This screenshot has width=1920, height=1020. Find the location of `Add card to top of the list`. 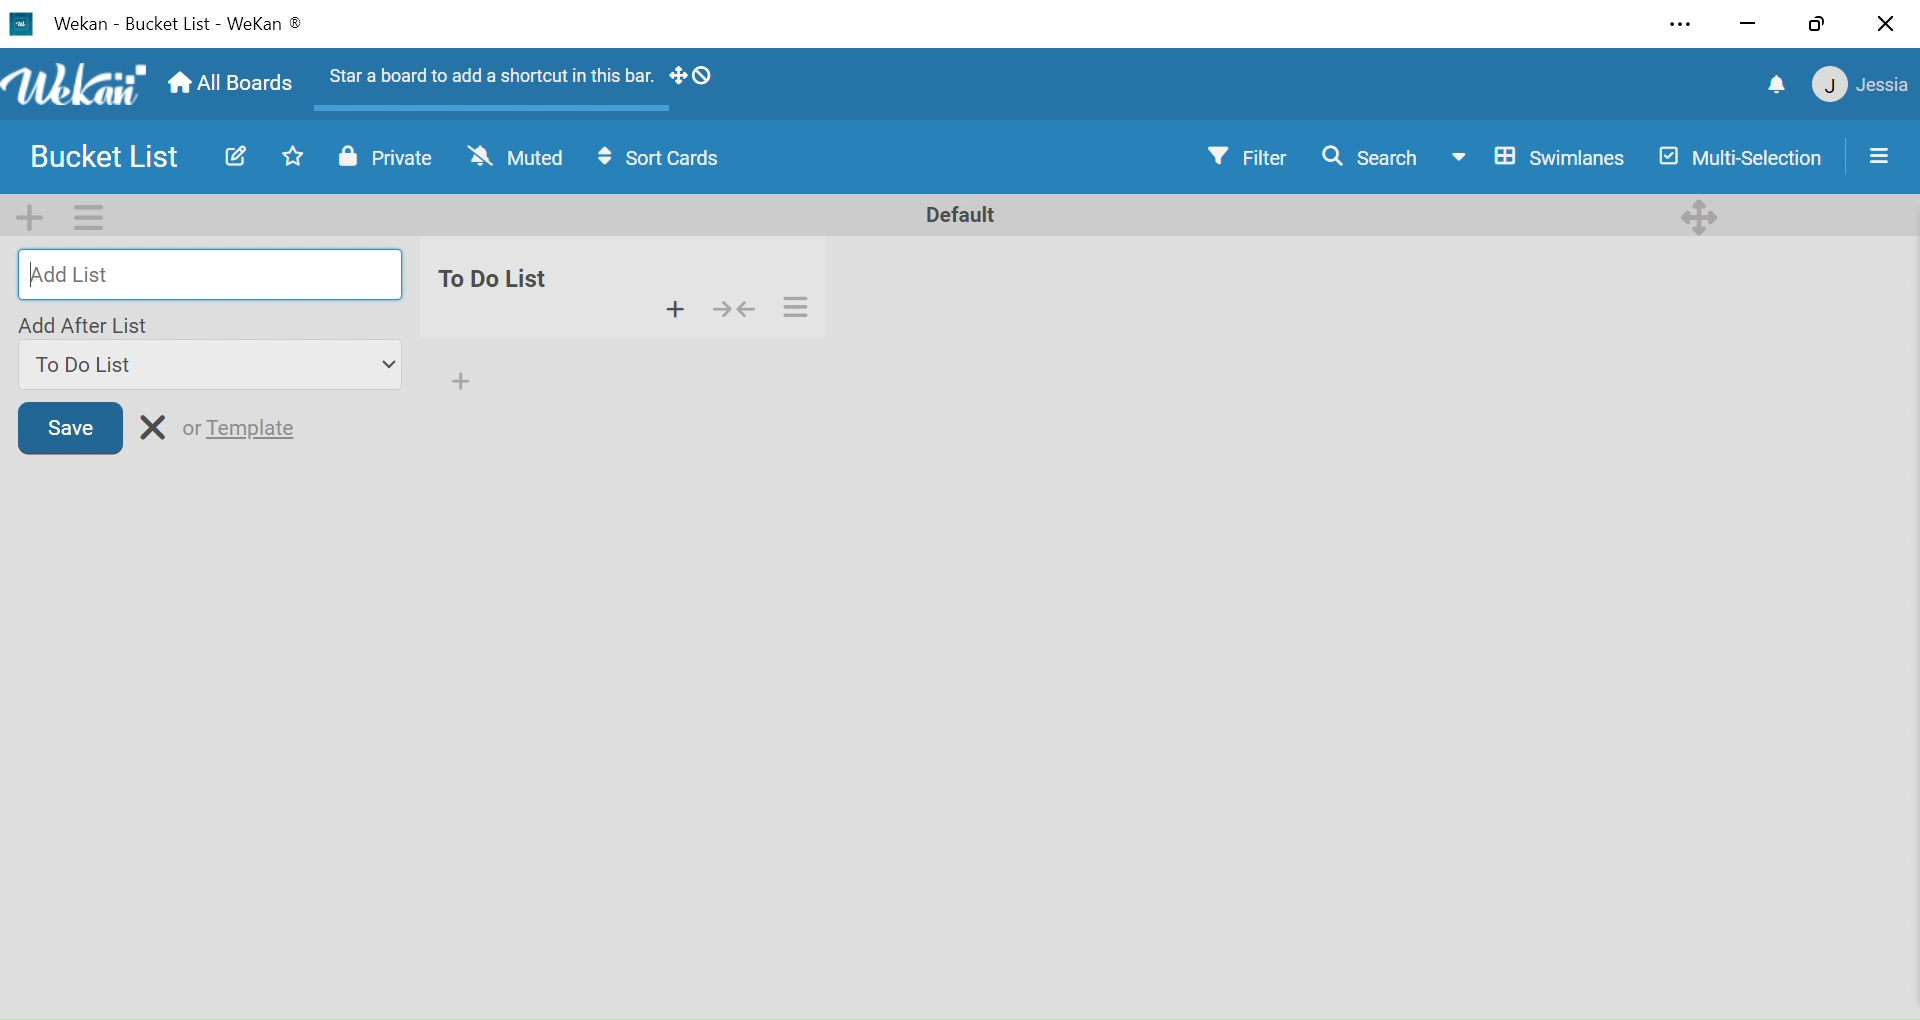

Add card to top of the list is located at coordinates (676, 307).